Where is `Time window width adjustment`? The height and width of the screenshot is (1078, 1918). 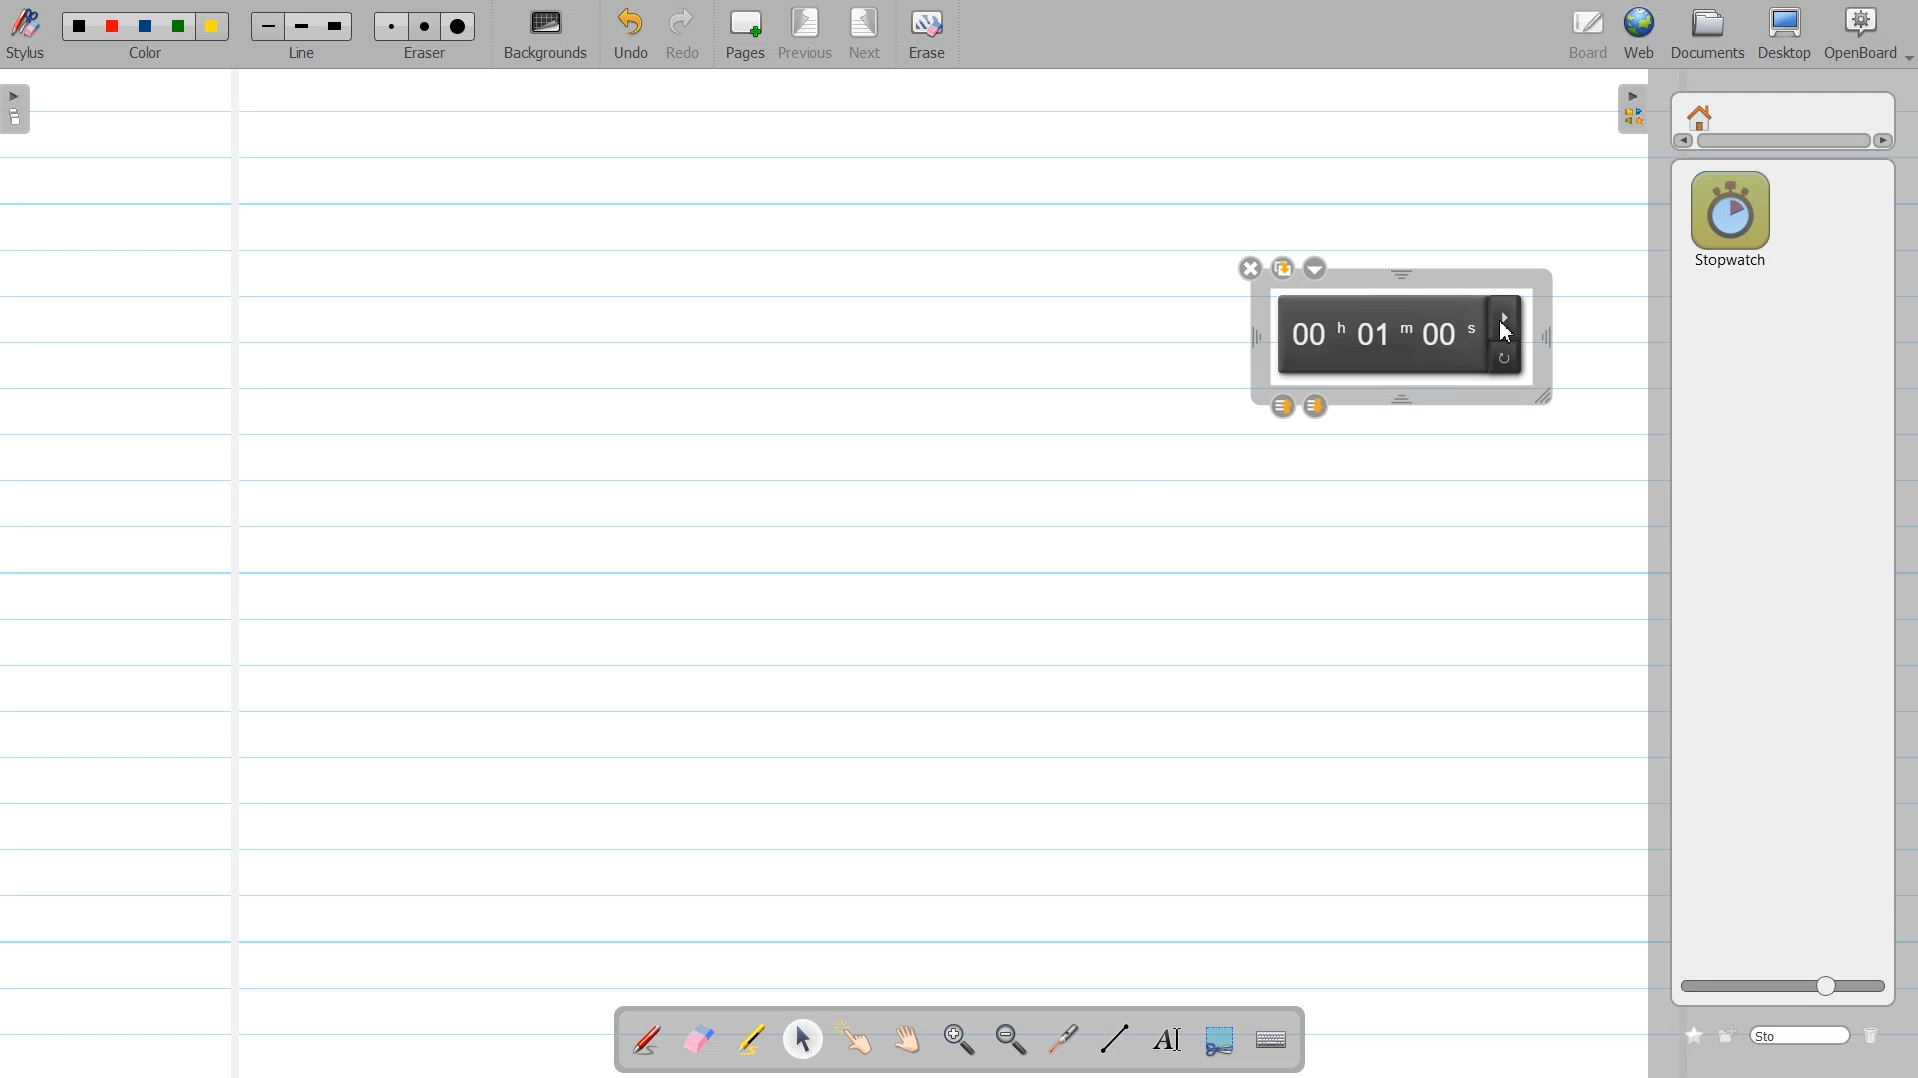 Time window width adjustment is located at coordinates (1250, 338).